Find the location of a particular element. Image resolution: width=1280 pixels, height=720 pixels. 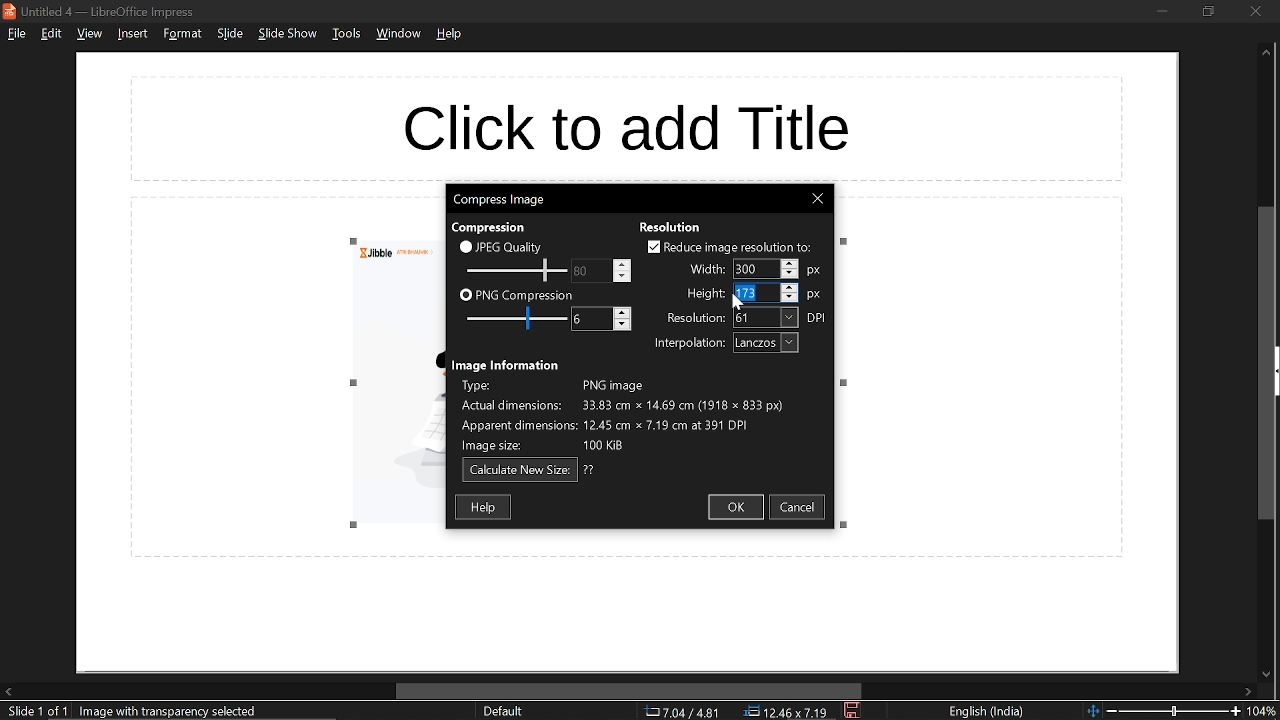

save is located at coordinates (852, 711).